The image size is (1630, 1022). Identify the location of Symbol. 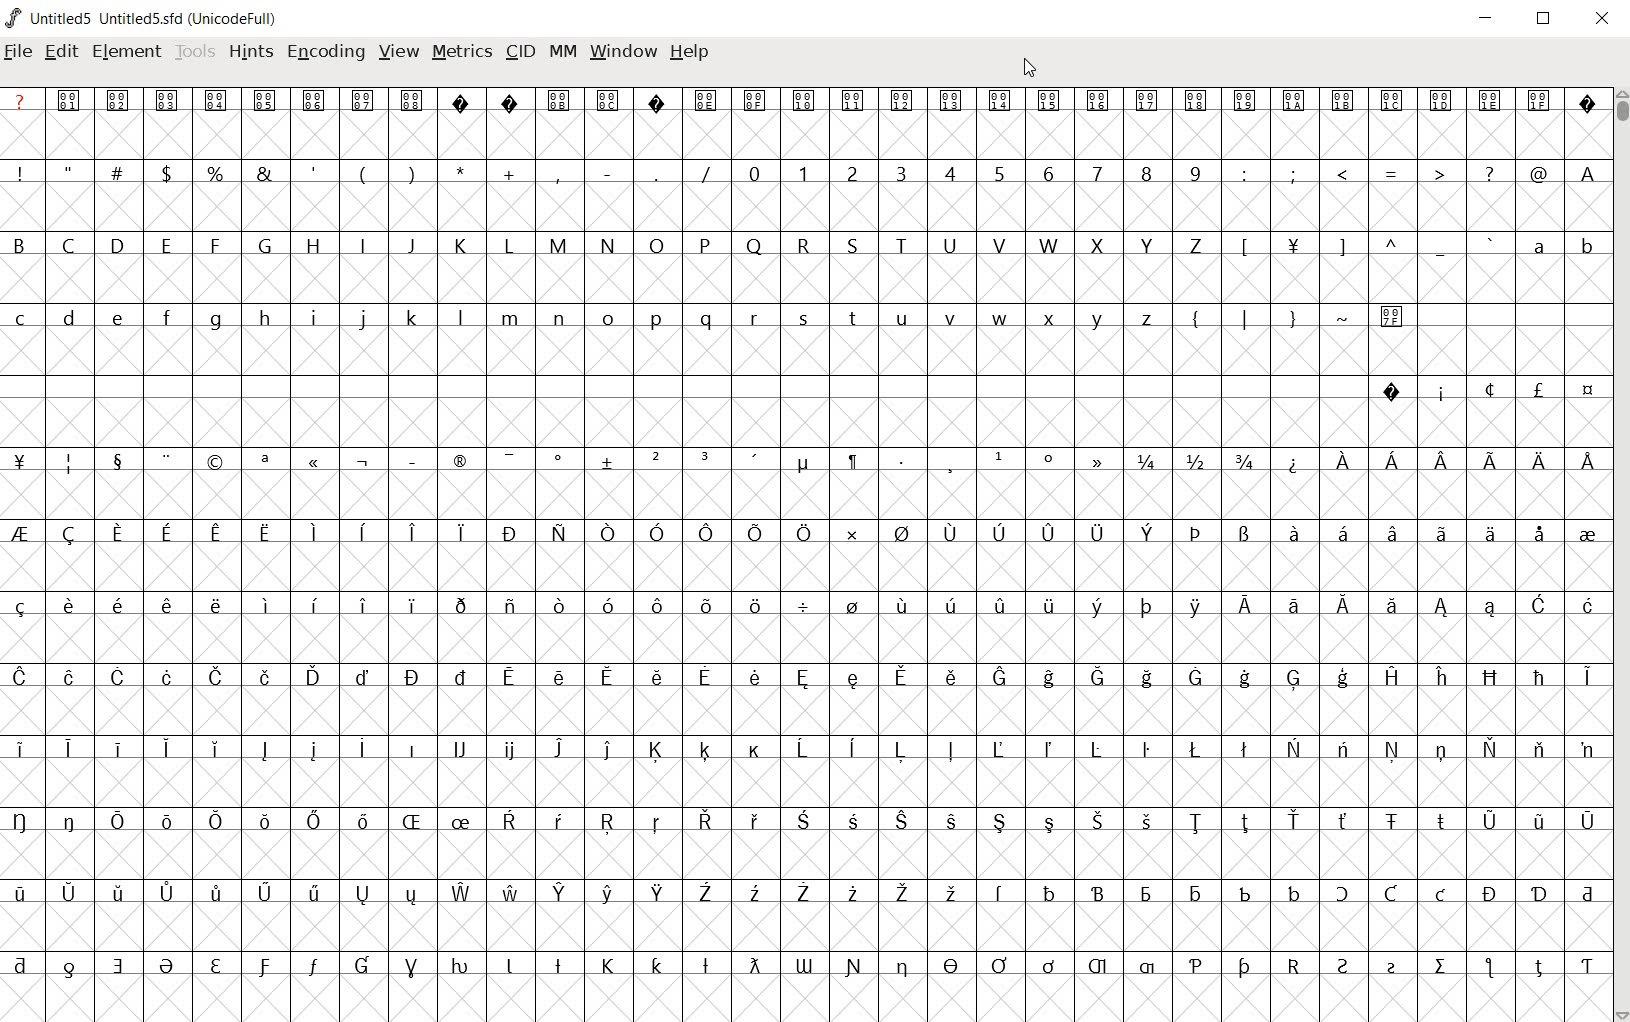
(1441, 678).